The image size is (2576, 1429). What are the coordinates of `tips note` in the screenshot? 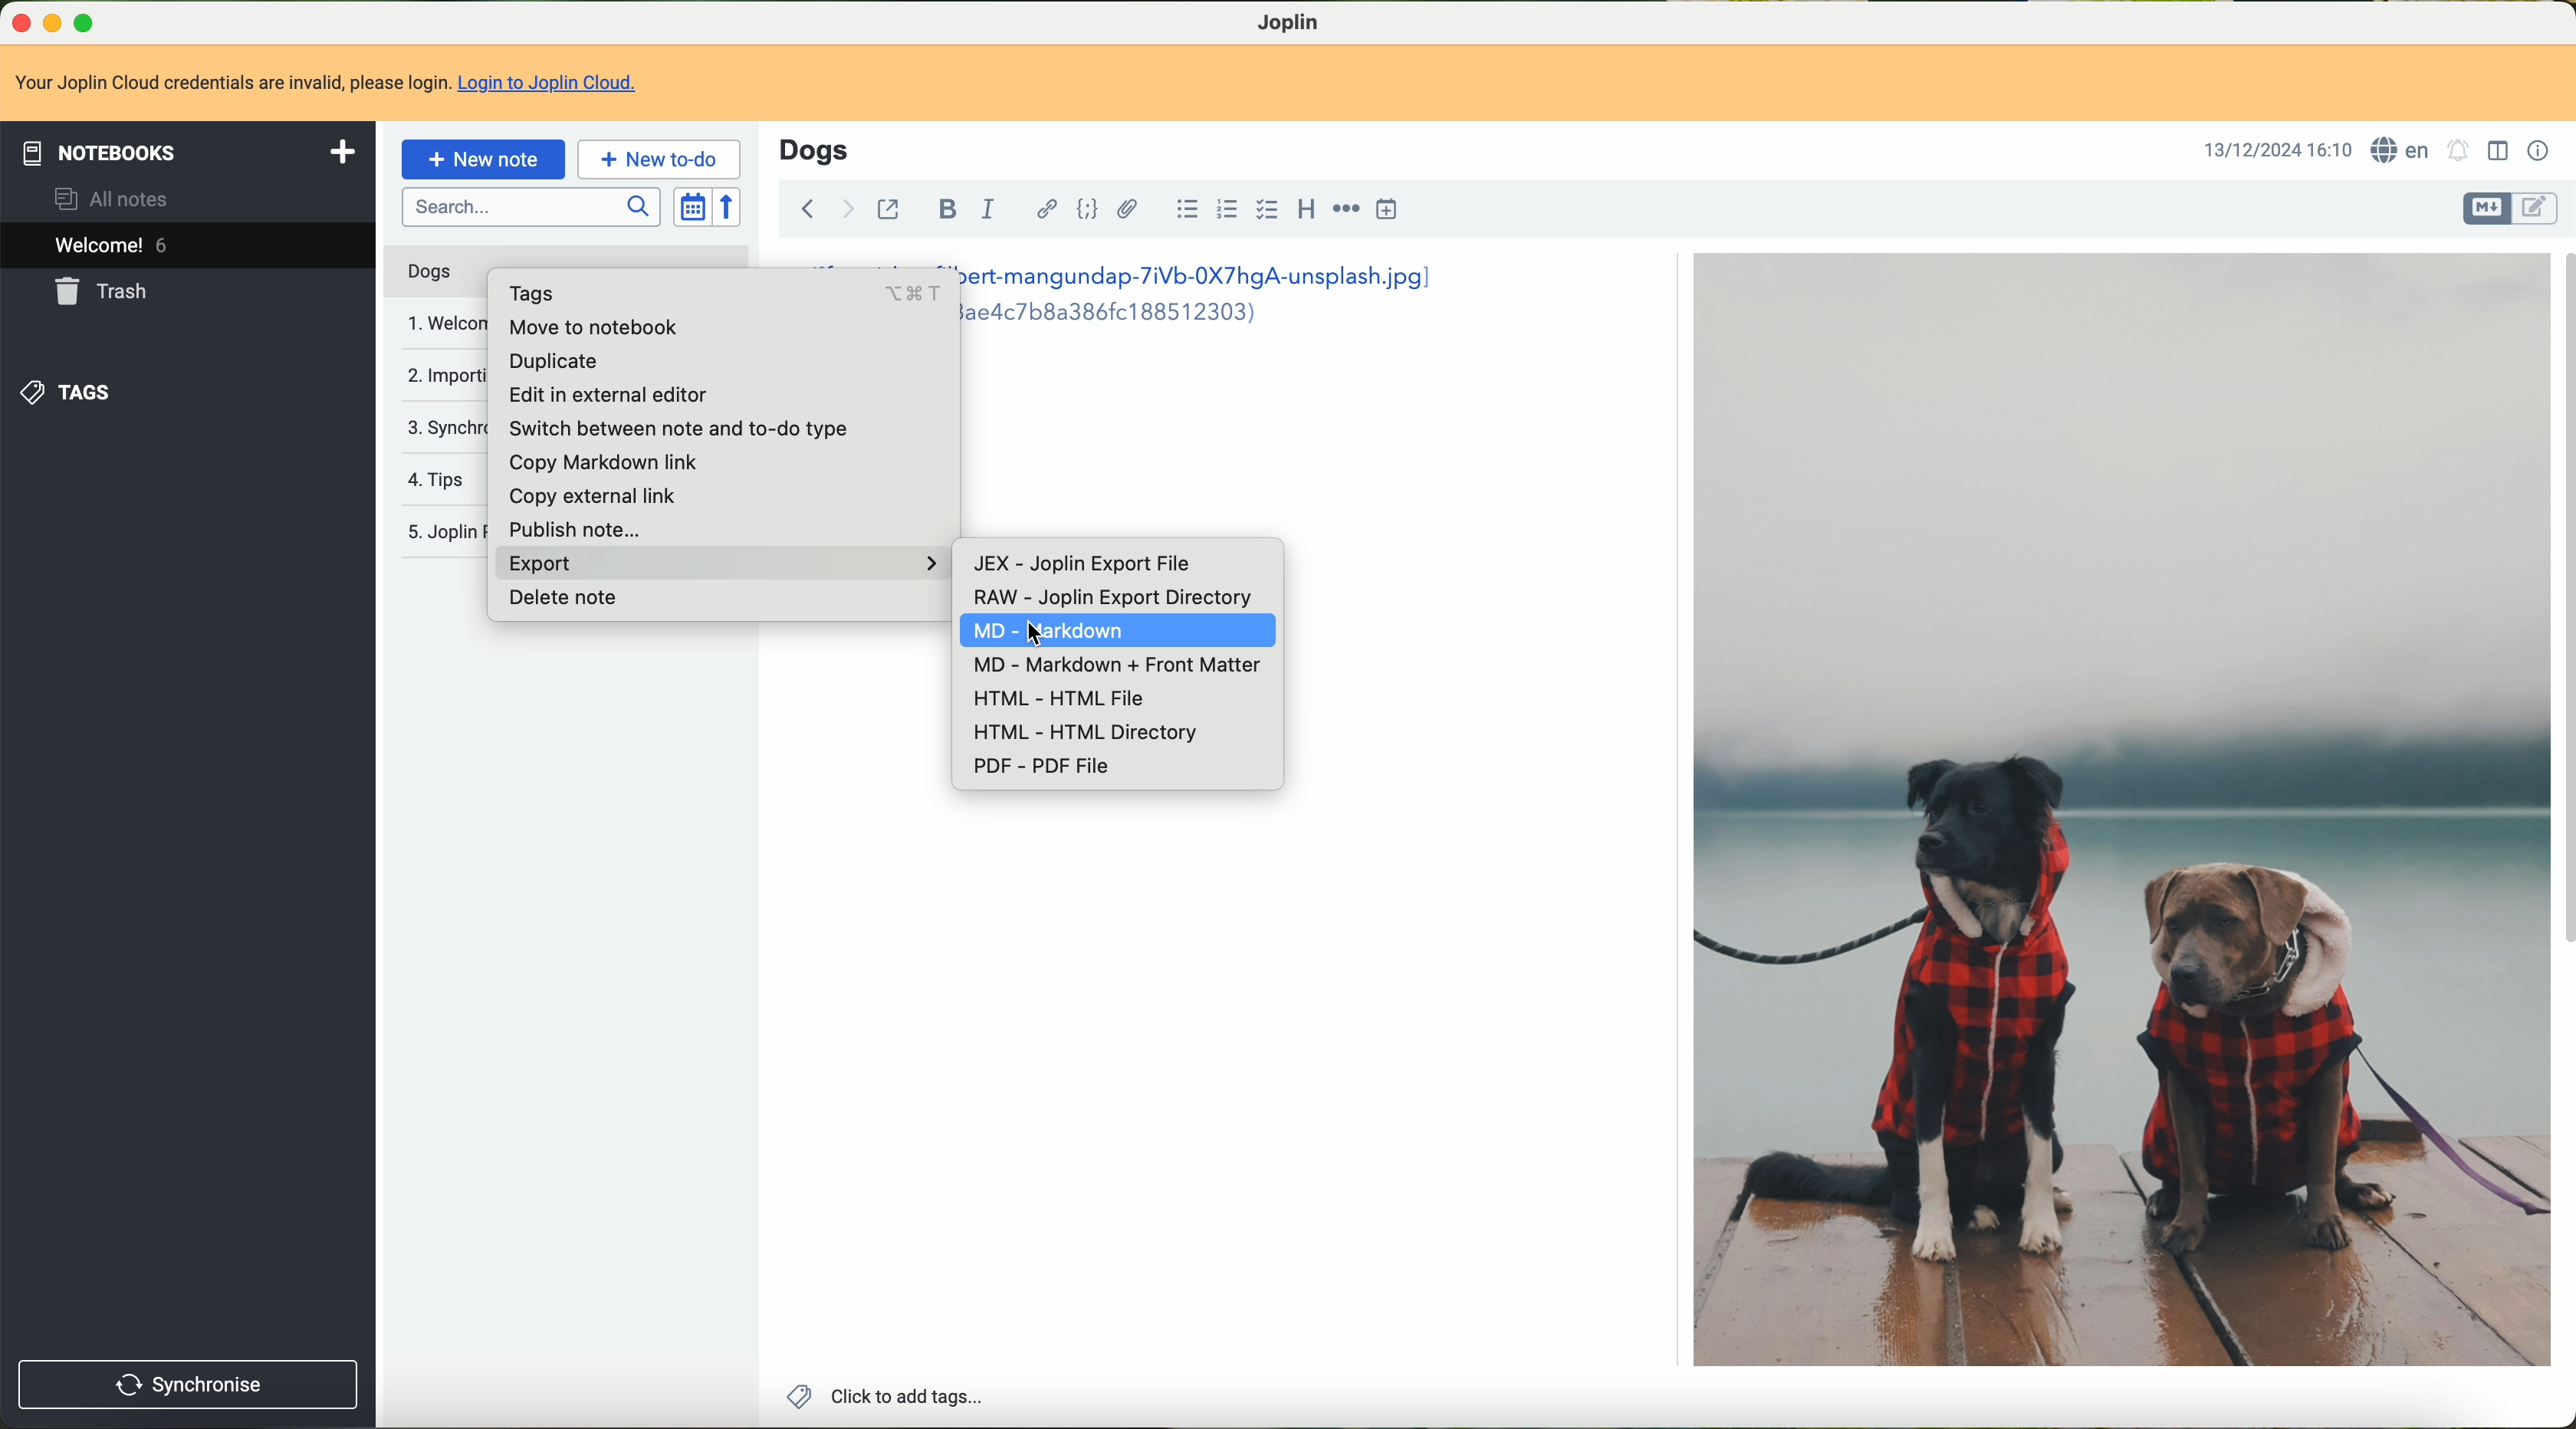 It's located at (443, 478).